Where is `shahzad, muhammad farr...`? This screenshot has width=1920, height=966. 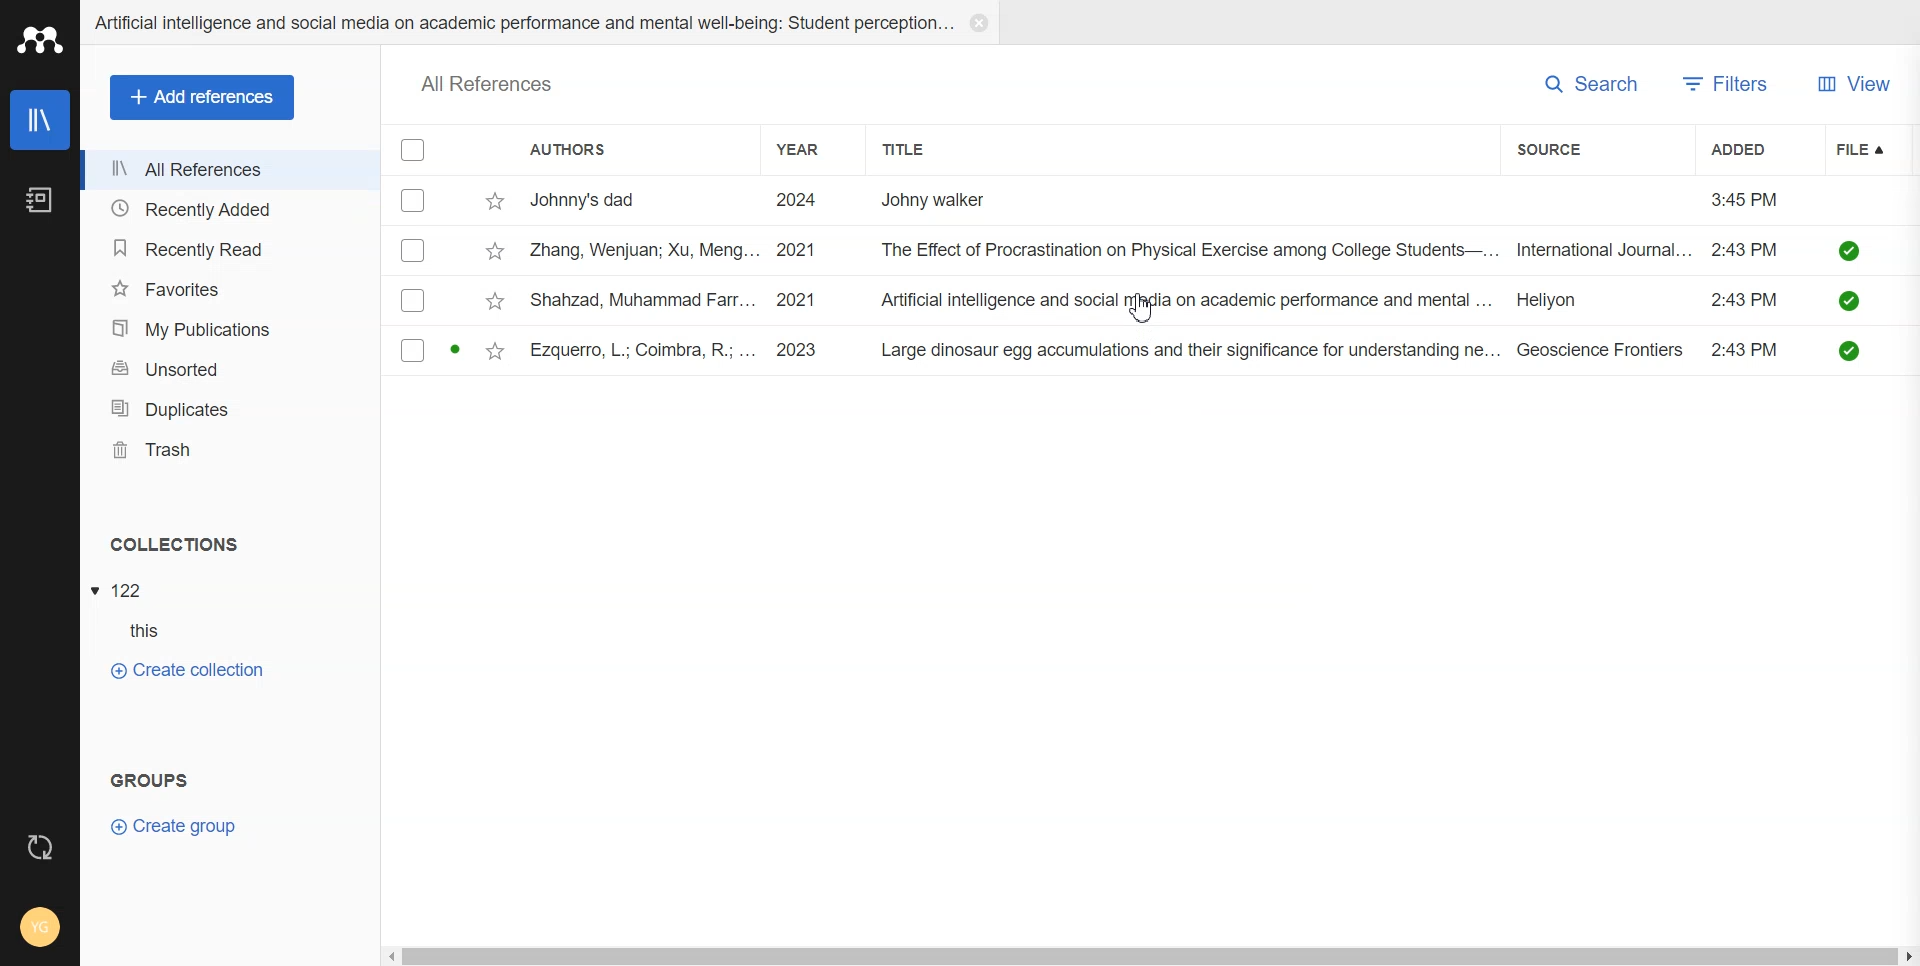 shahzad, muhammad farr... is located at coordinates (645, 299).